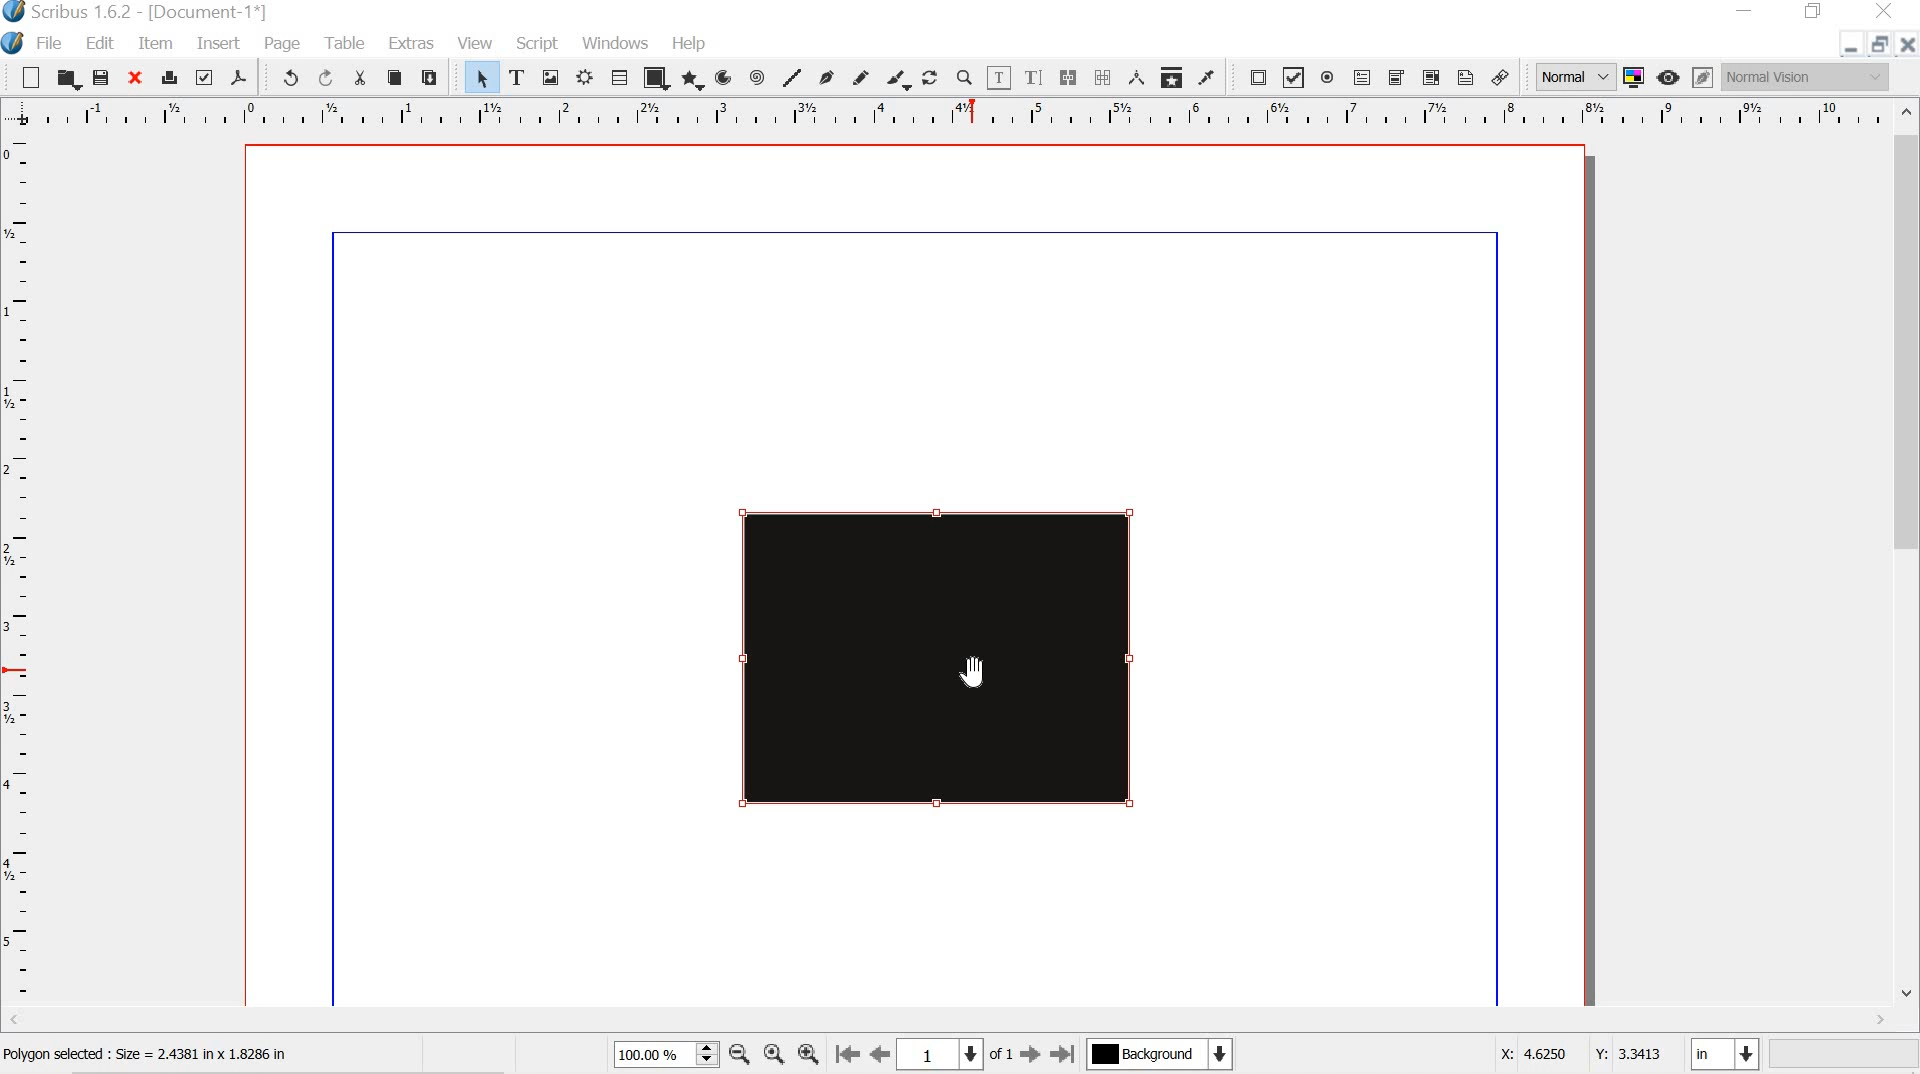  I want to click on pdf list box, so click(1430, 77).